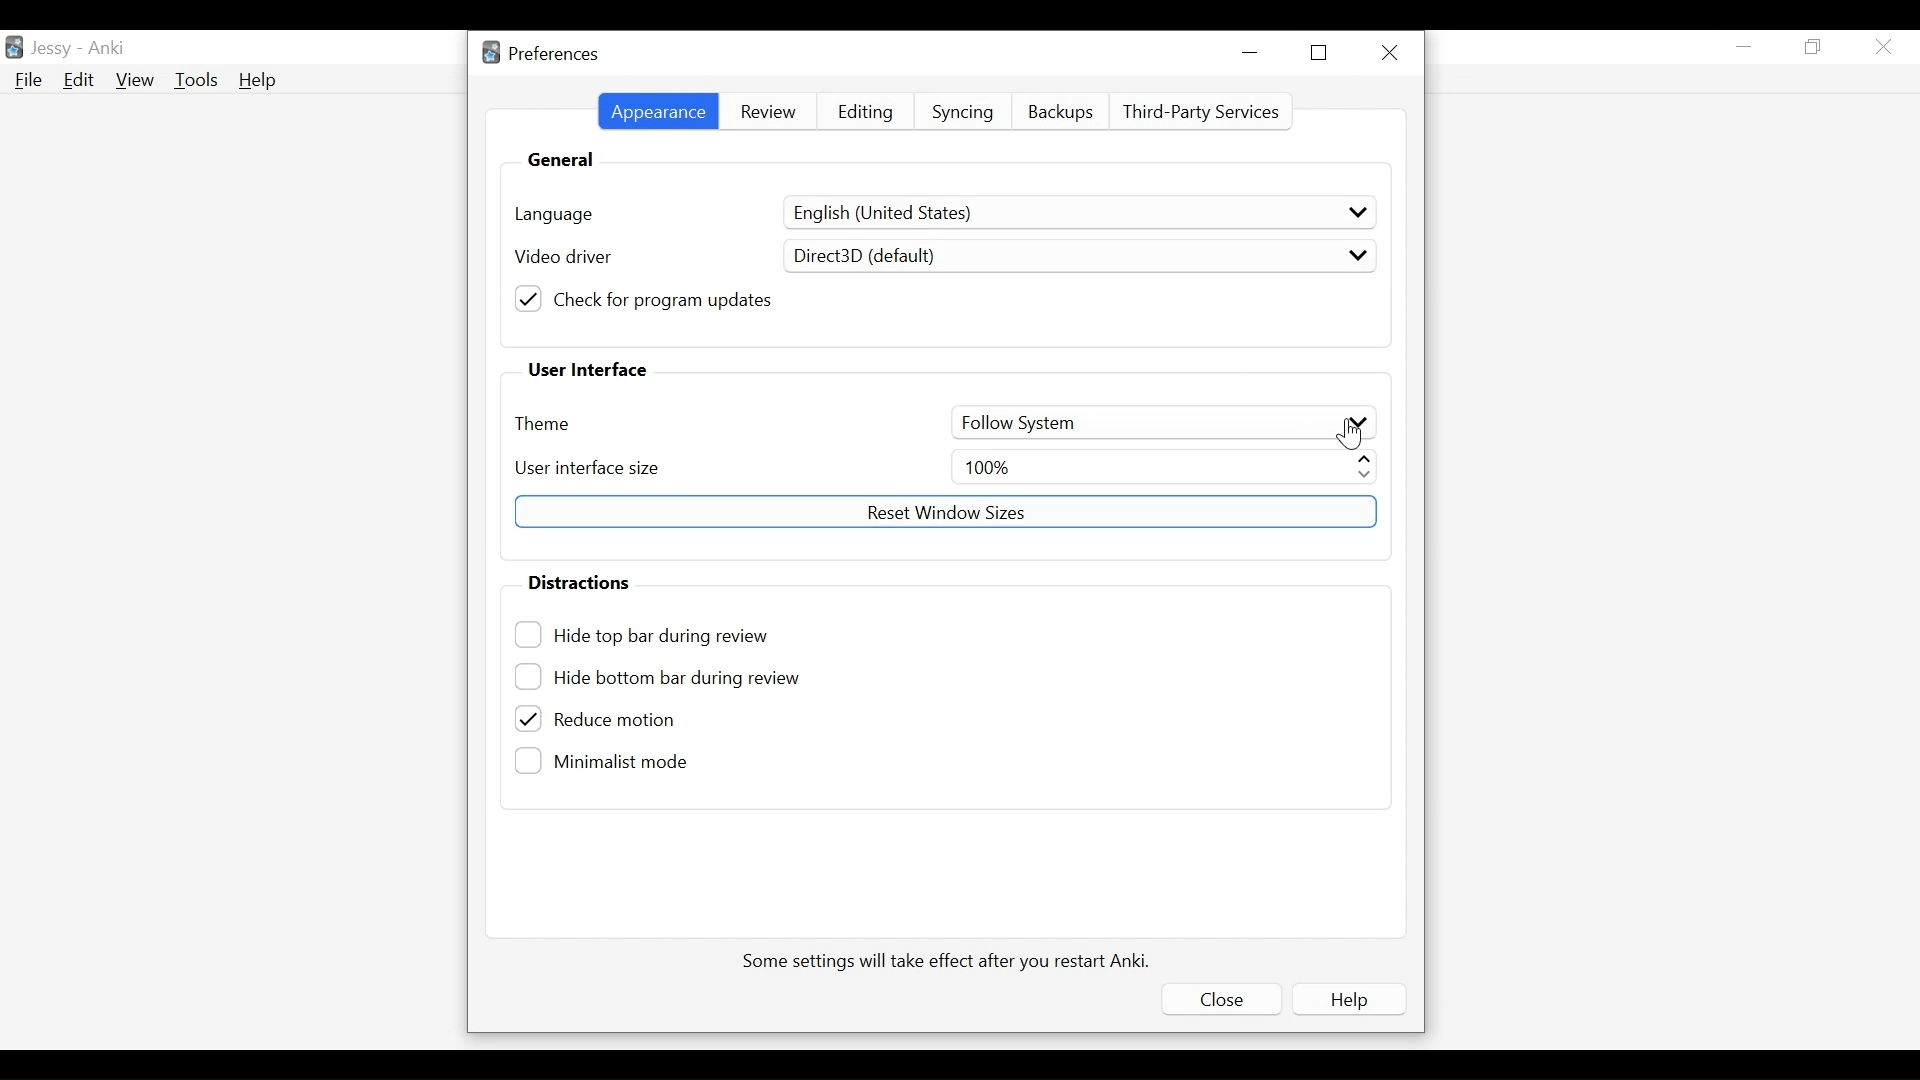  Describe the element at coordinates (866, 114) in the screenshot. I see `Editing` at that location.